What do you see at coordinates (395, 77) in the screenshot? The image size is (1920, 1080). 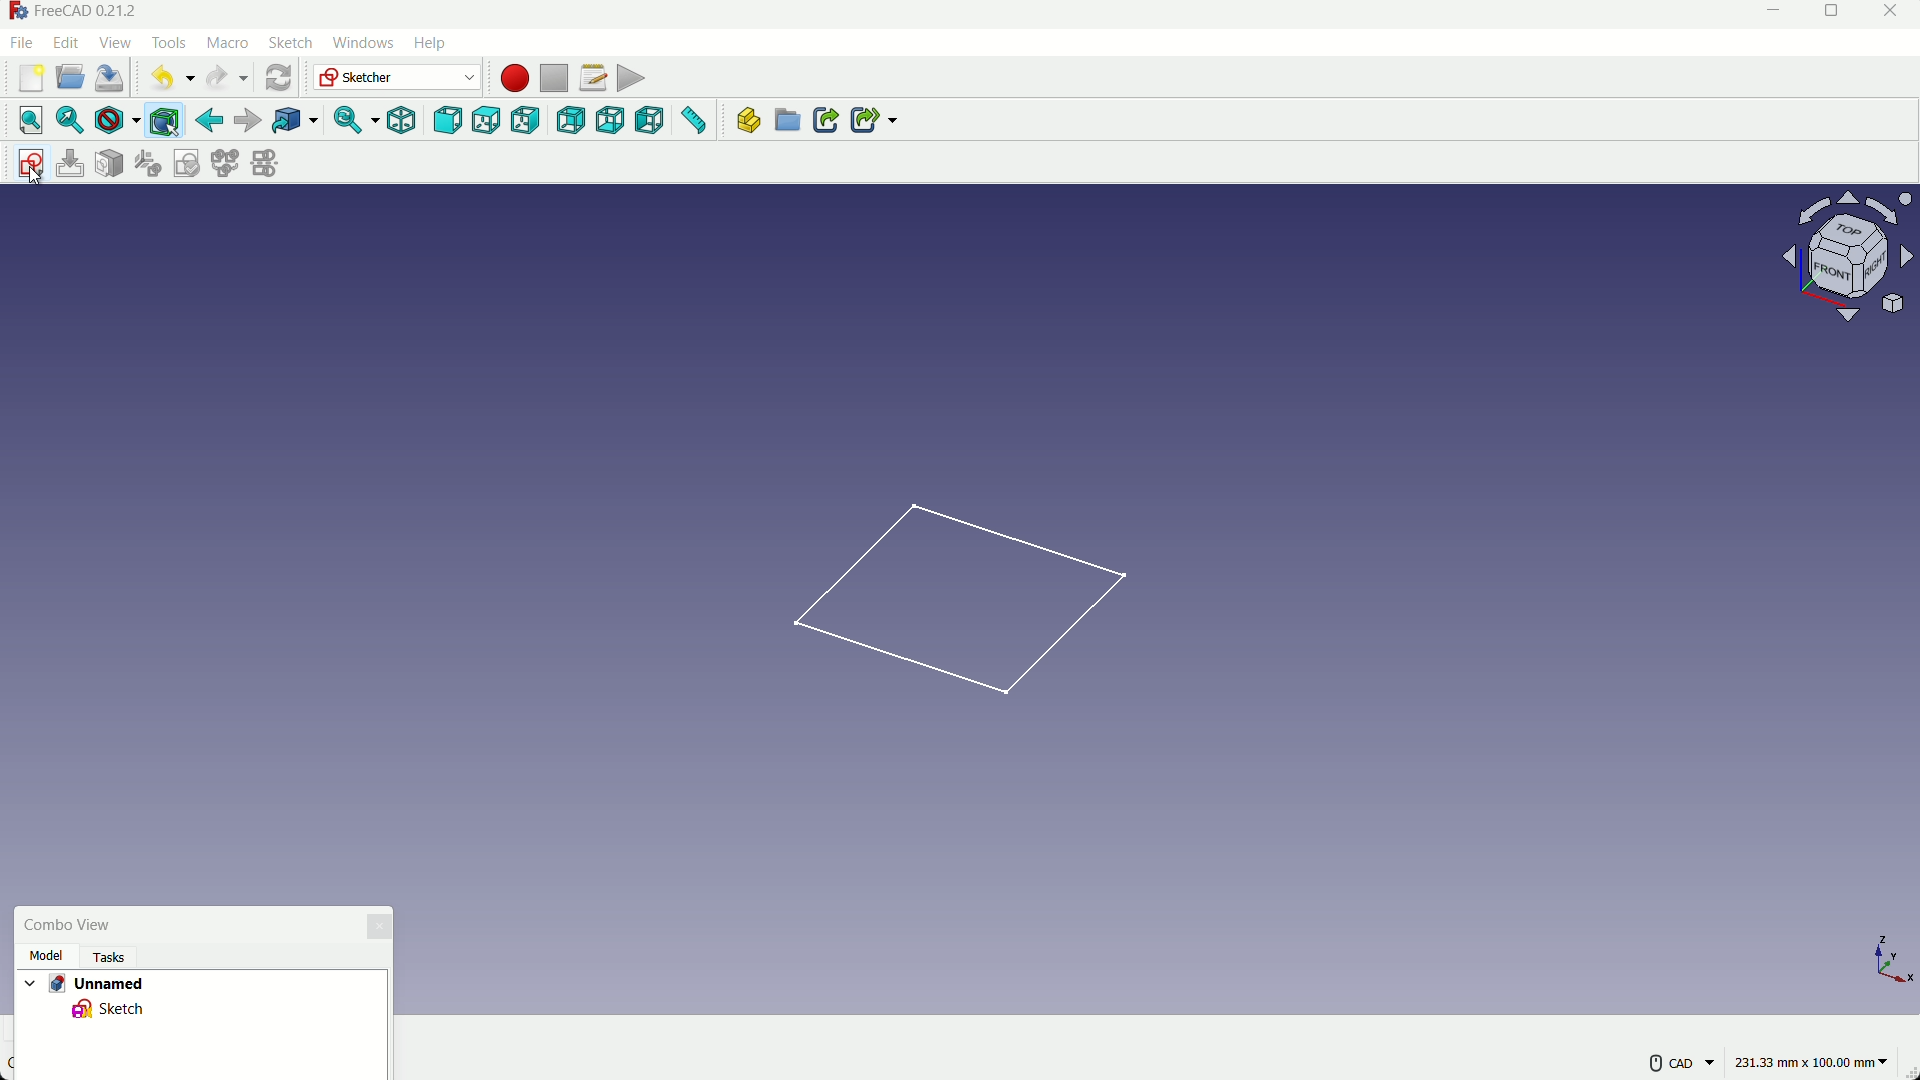 I see `switch workbenches` at bounding box center [395, 77].